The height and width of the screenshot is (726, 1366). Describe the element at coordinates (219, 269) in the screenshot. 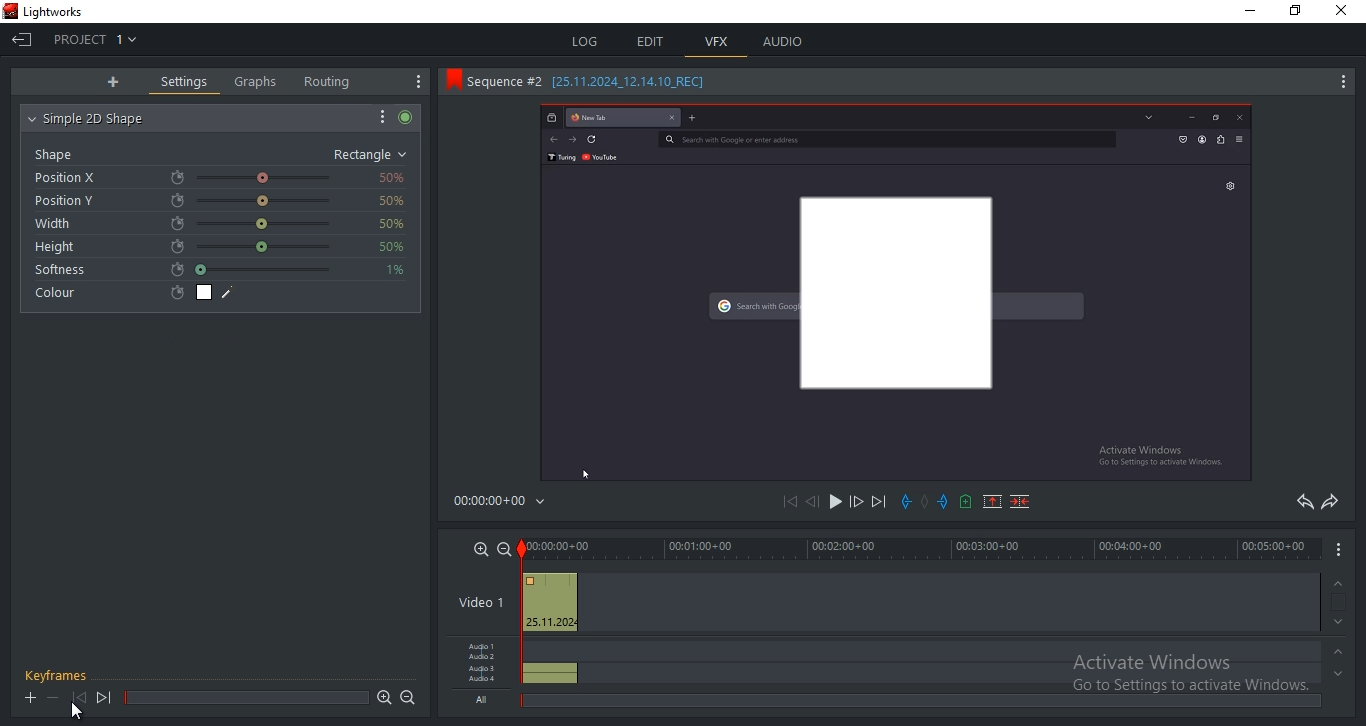

I see `softness` at that location.